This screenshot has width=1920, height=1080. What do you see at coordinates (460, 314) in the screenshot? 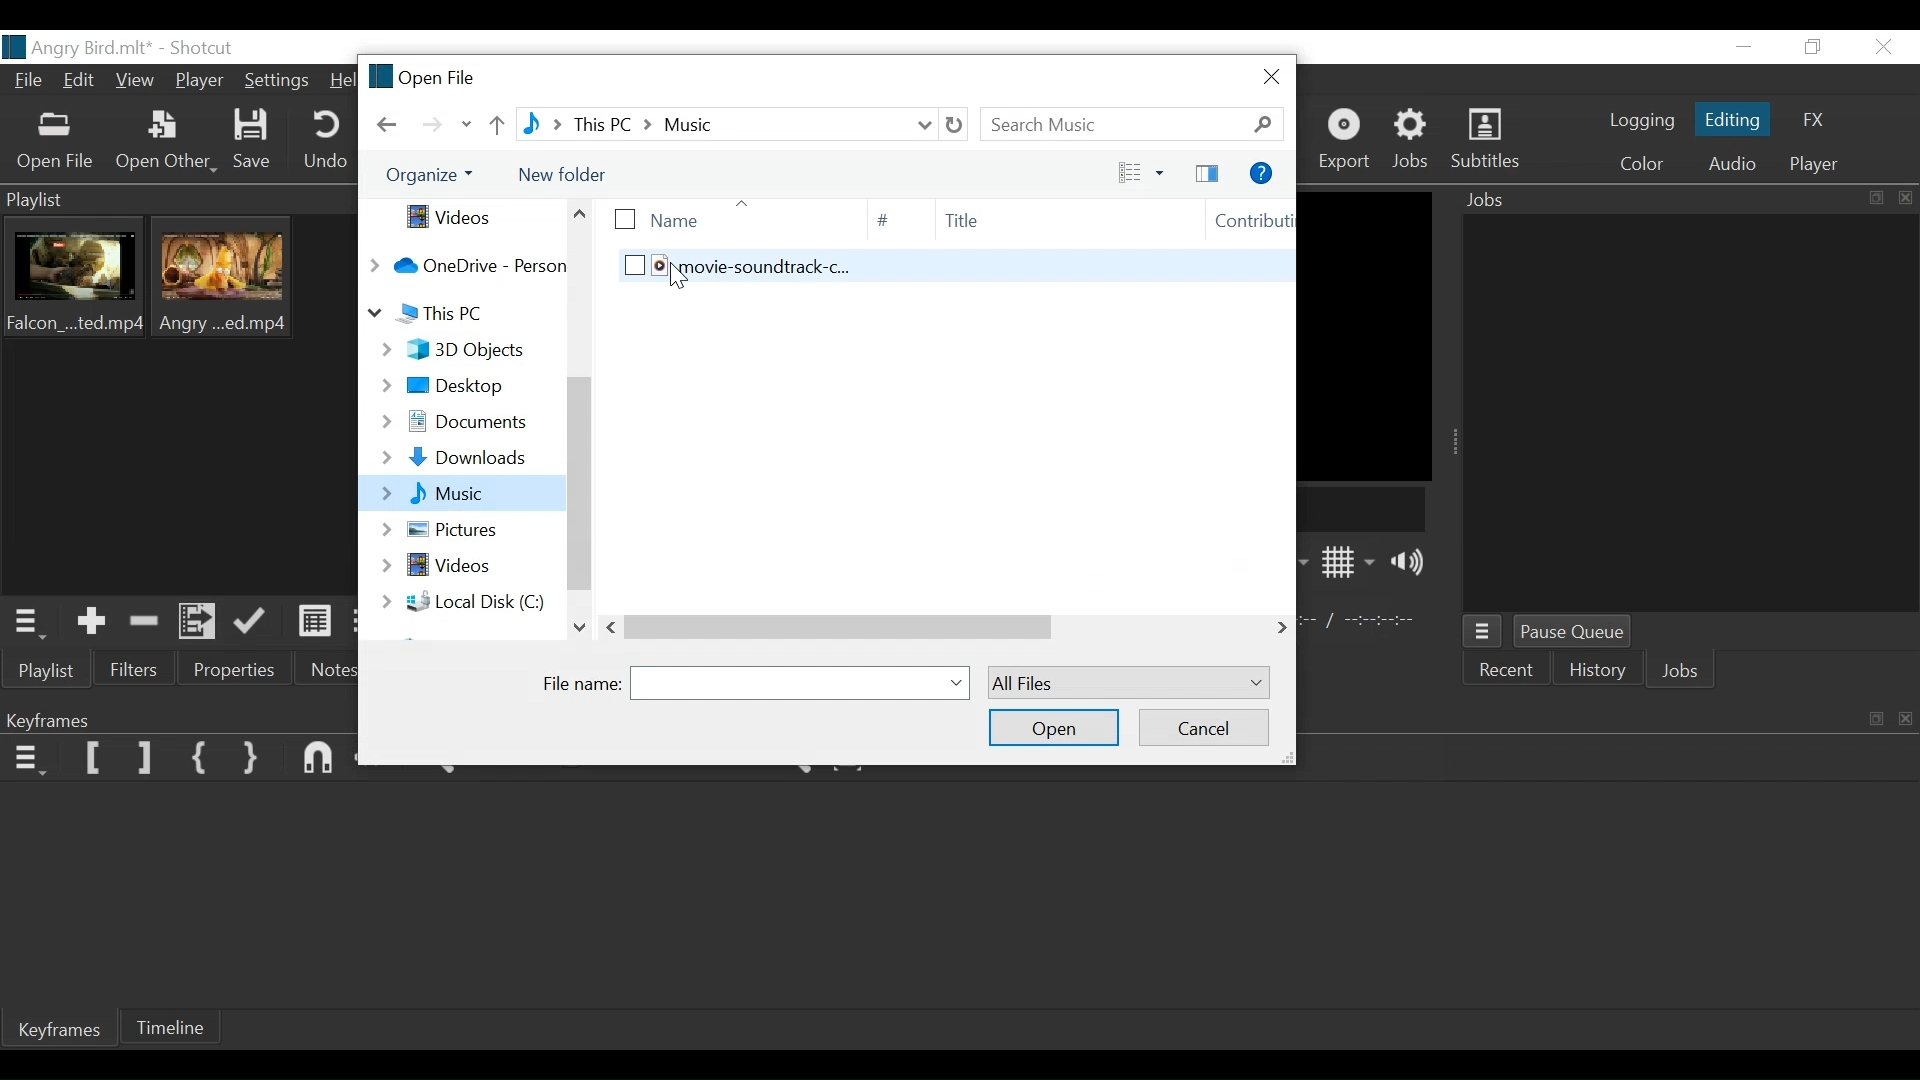
I see `This PC` at bounding box center [460, 314].